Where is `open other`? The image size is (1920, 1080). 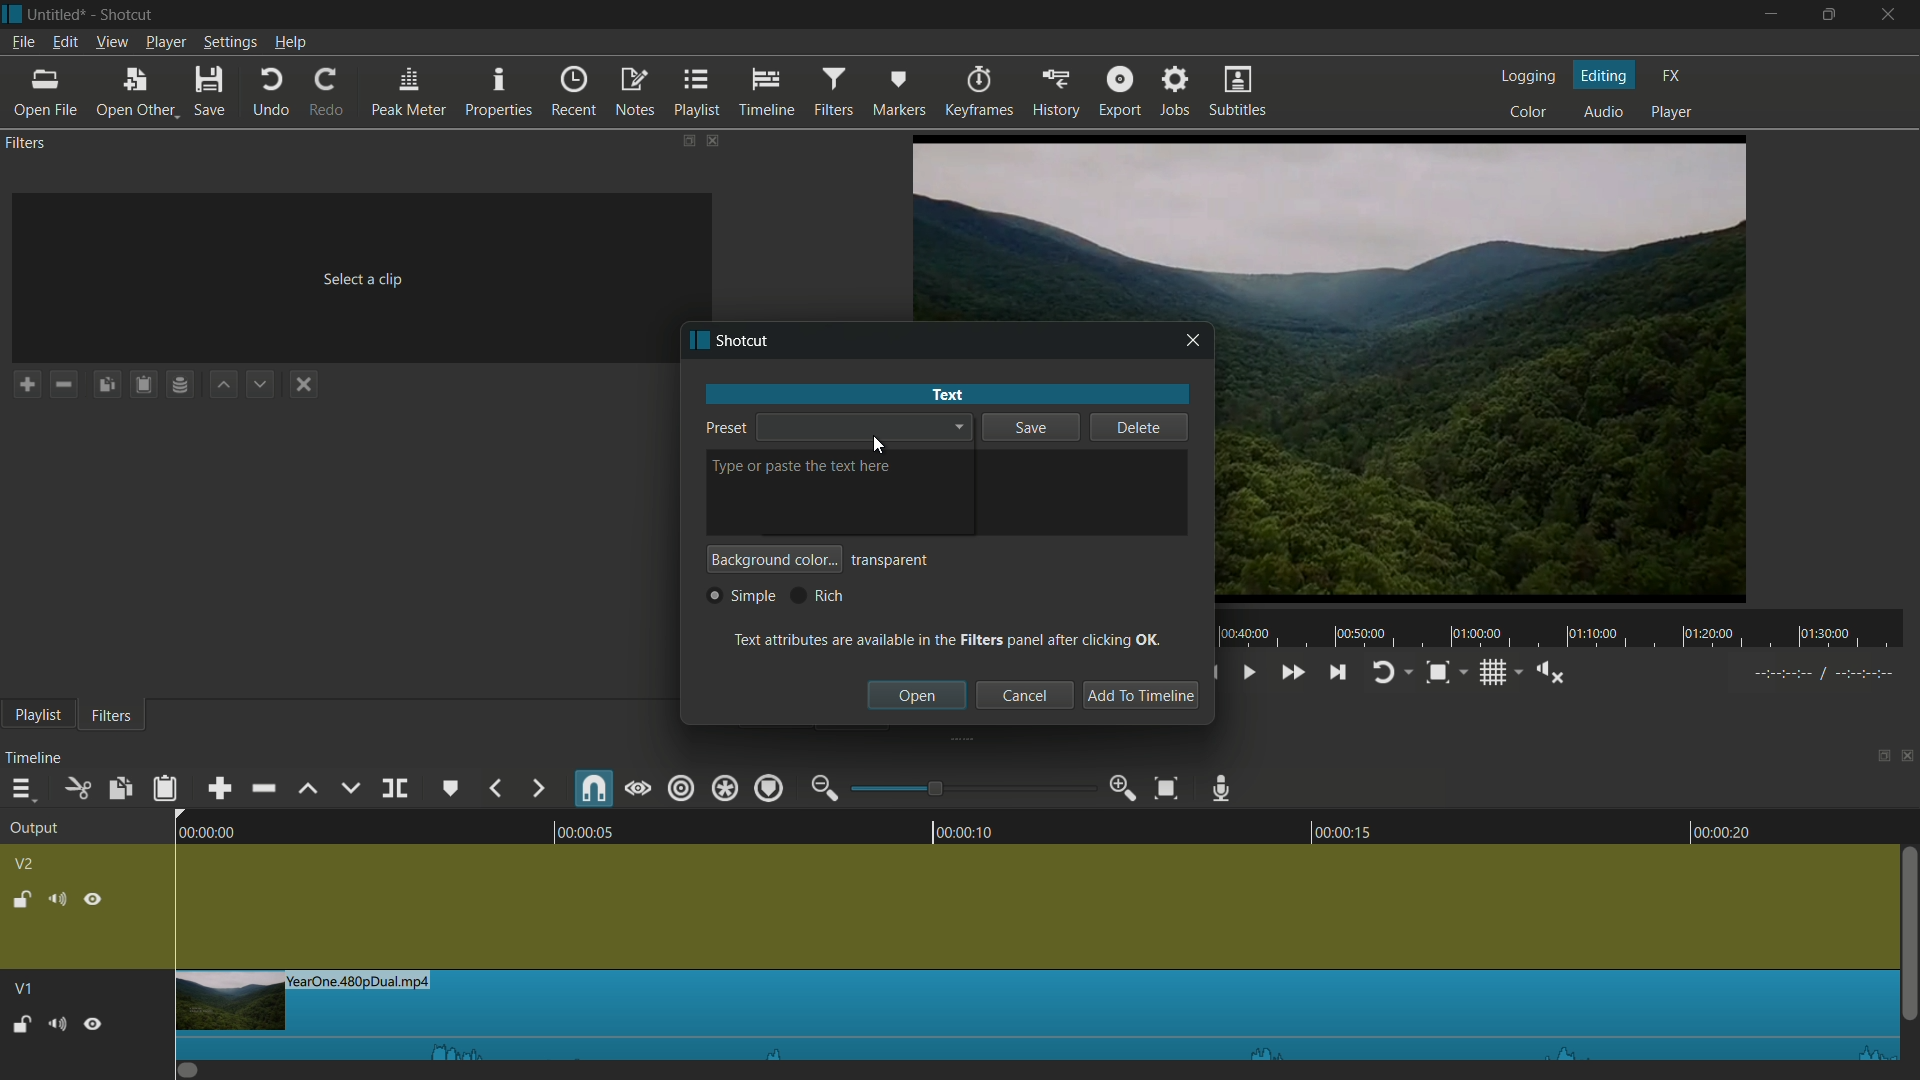 open other is located at coordinates (137, 93).